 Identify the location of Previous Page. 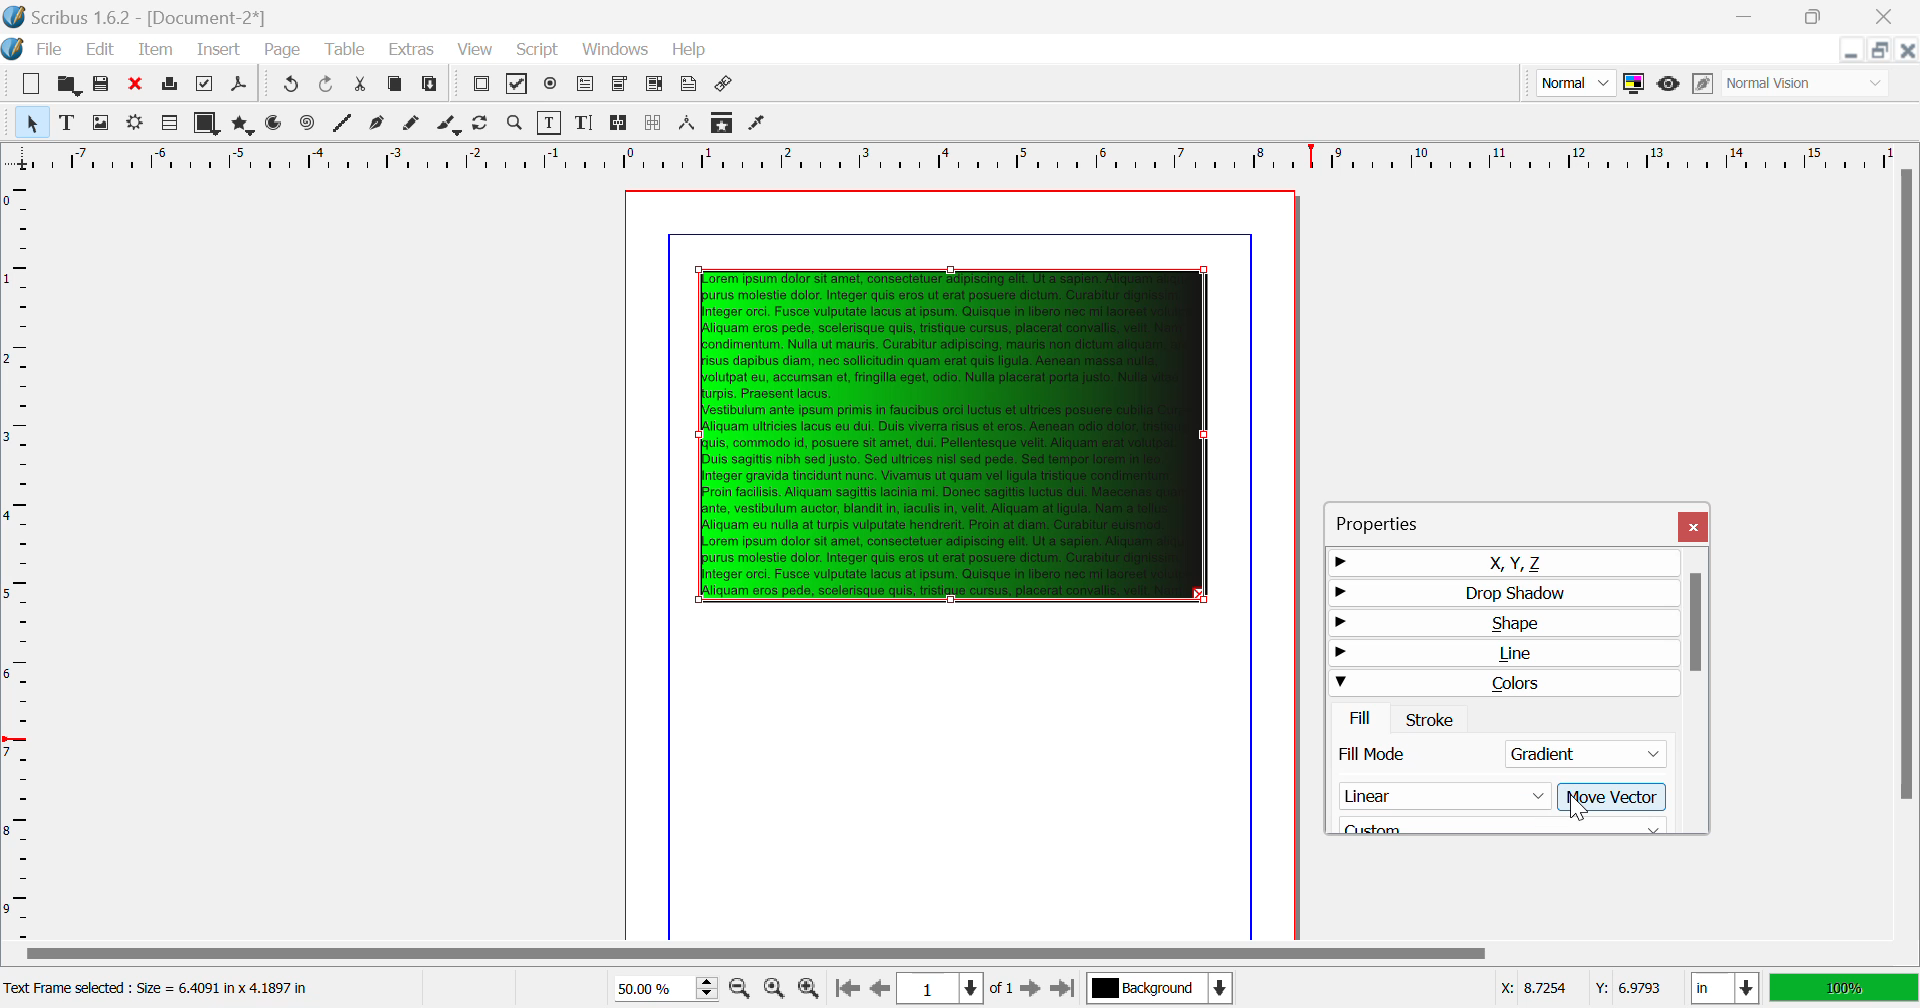
(878, 989).